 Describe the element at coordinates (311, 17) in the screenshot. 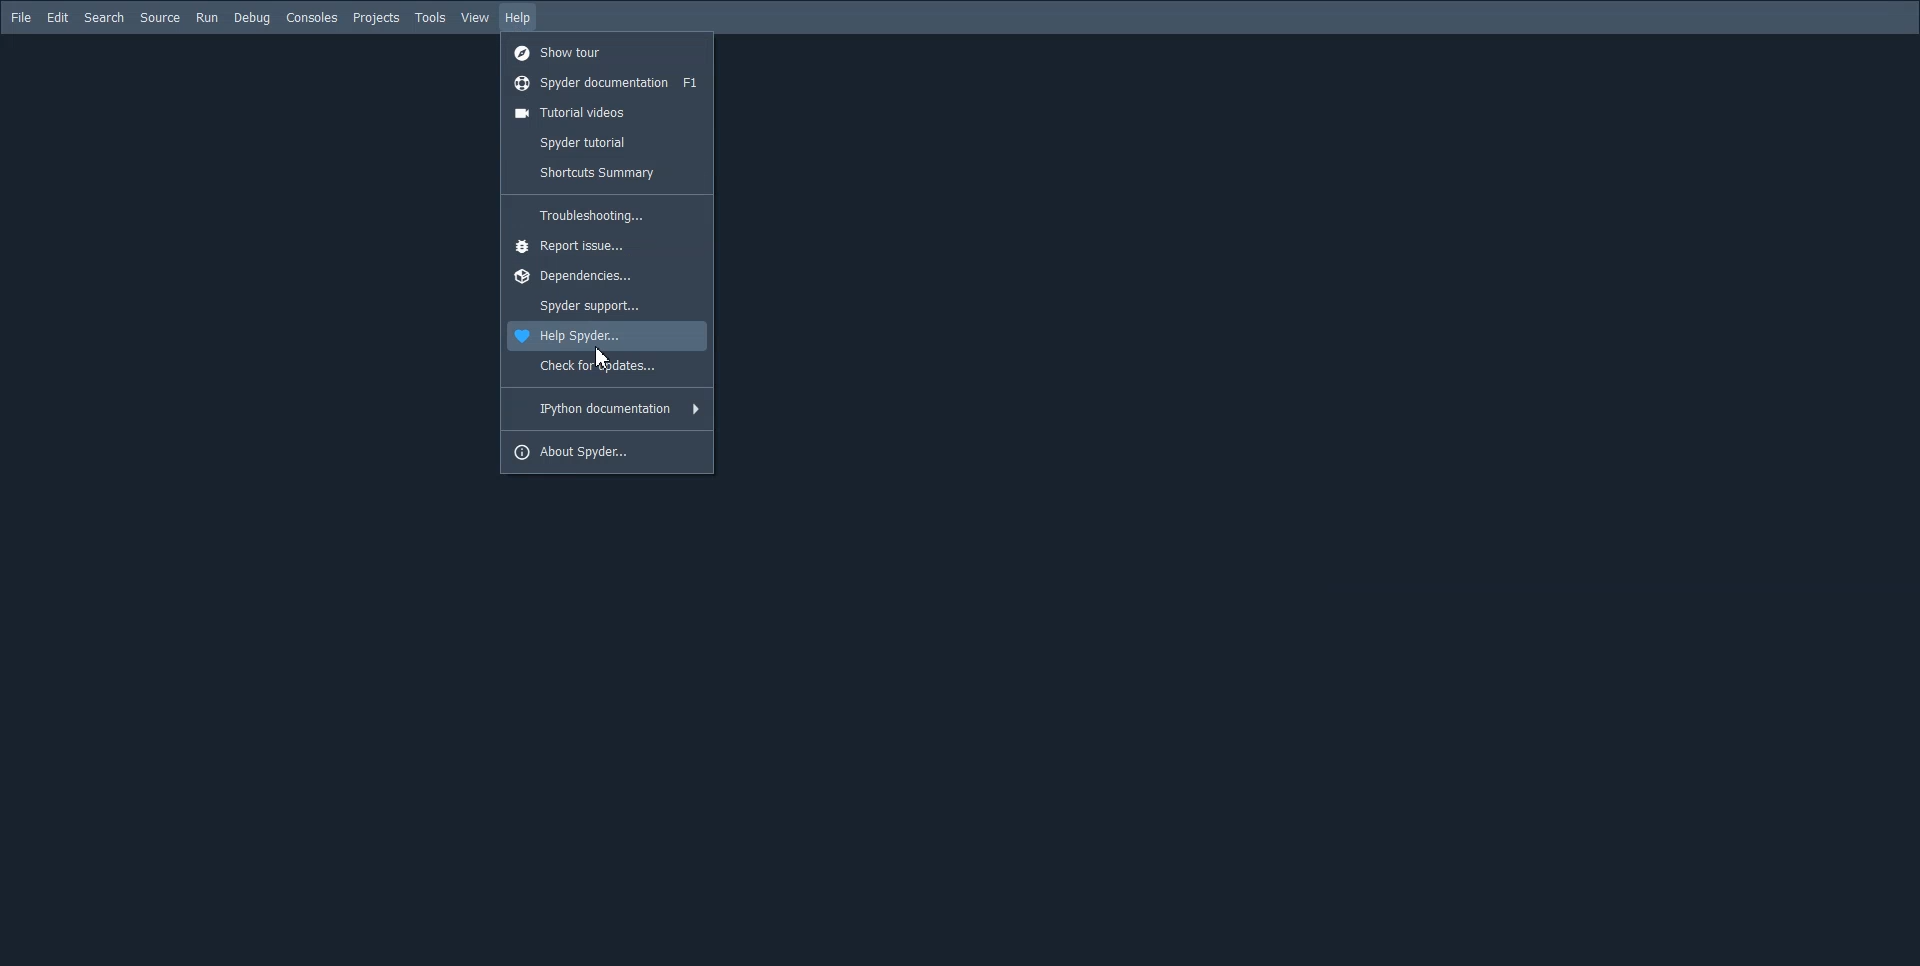

I see `Consoles` at that location.